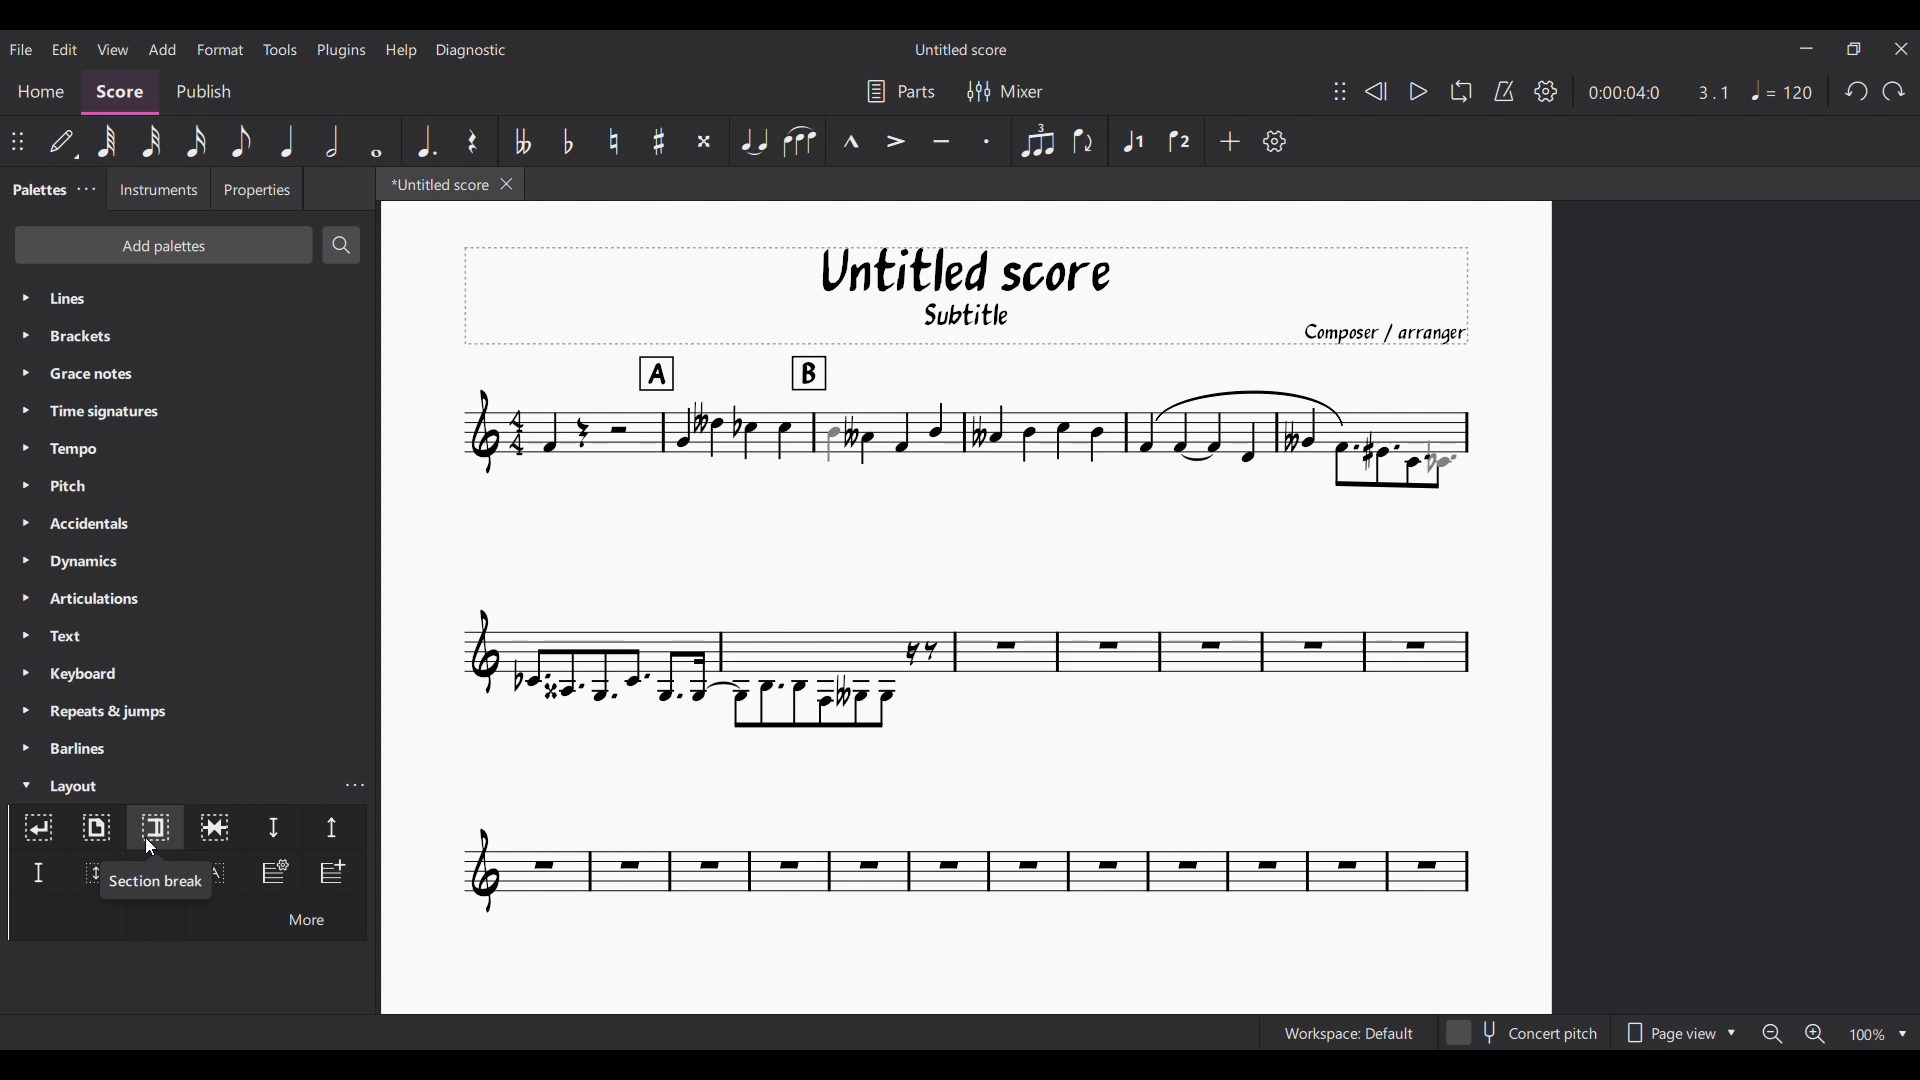  What do you see at coordinates (1084, 140) in the screenshot?
I see `Flip direction` at bounding box center [1084, 140].